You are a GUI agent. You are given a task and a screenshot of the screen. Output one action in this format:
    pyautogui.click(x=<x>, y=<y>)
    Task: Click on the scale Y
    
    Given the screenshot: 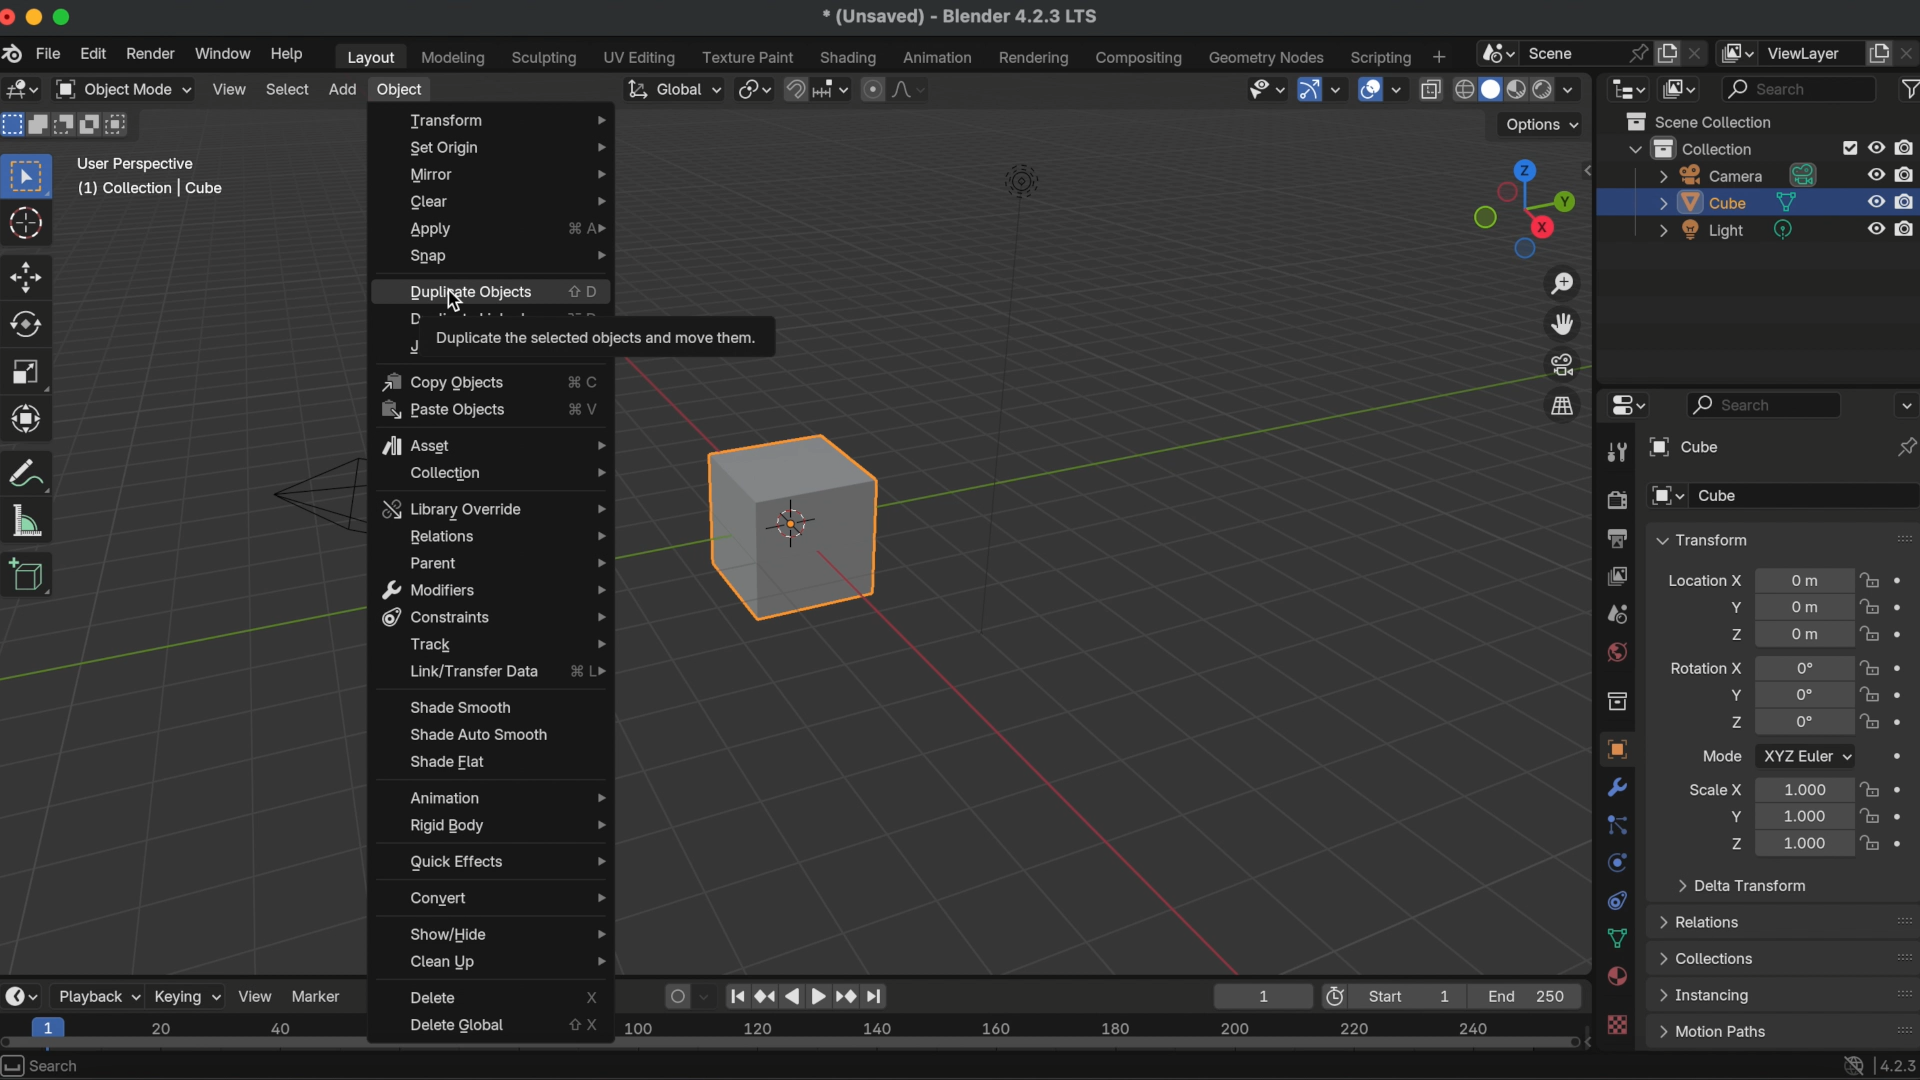 What is the action you would take?
    pyautogui.click(x=1730, y=816)
    